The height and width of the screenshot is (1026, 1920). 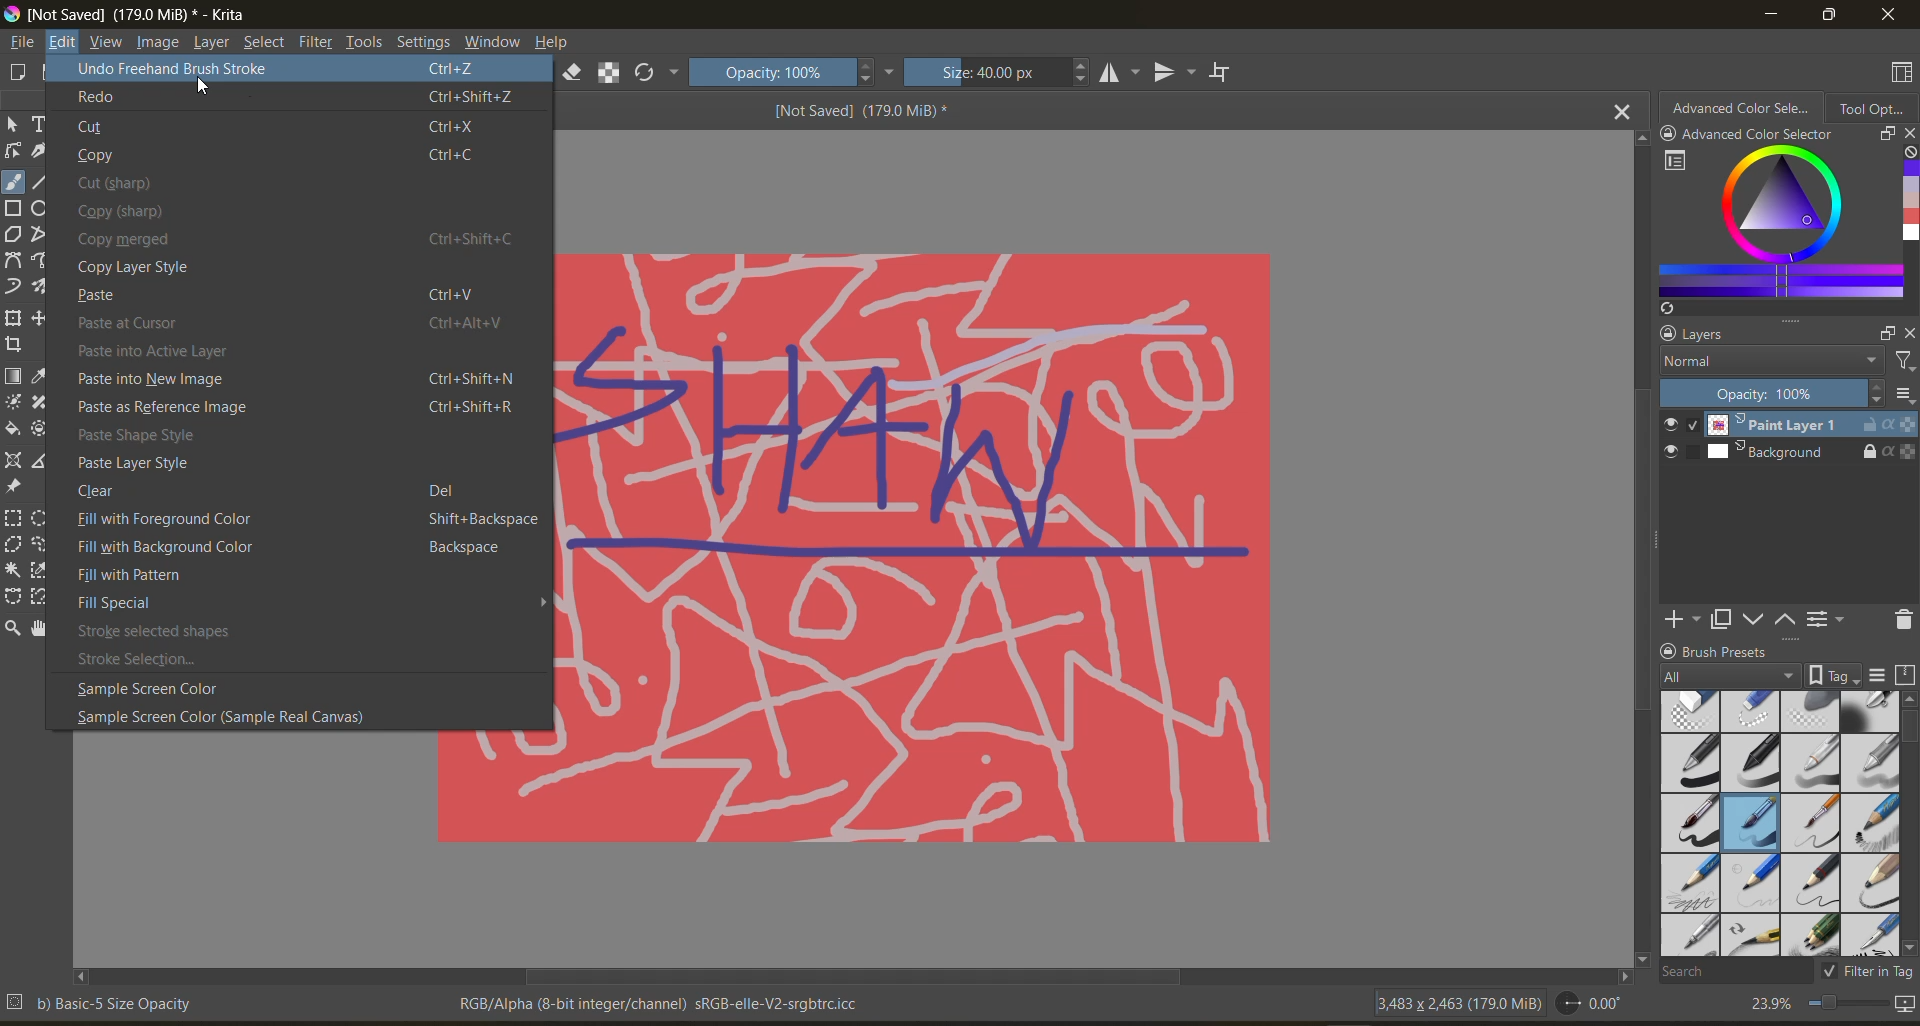 What do you see at coordinates (1866, 973) in the screenshot?
I see `filter  in tag` at bounding box center [1866, 973].